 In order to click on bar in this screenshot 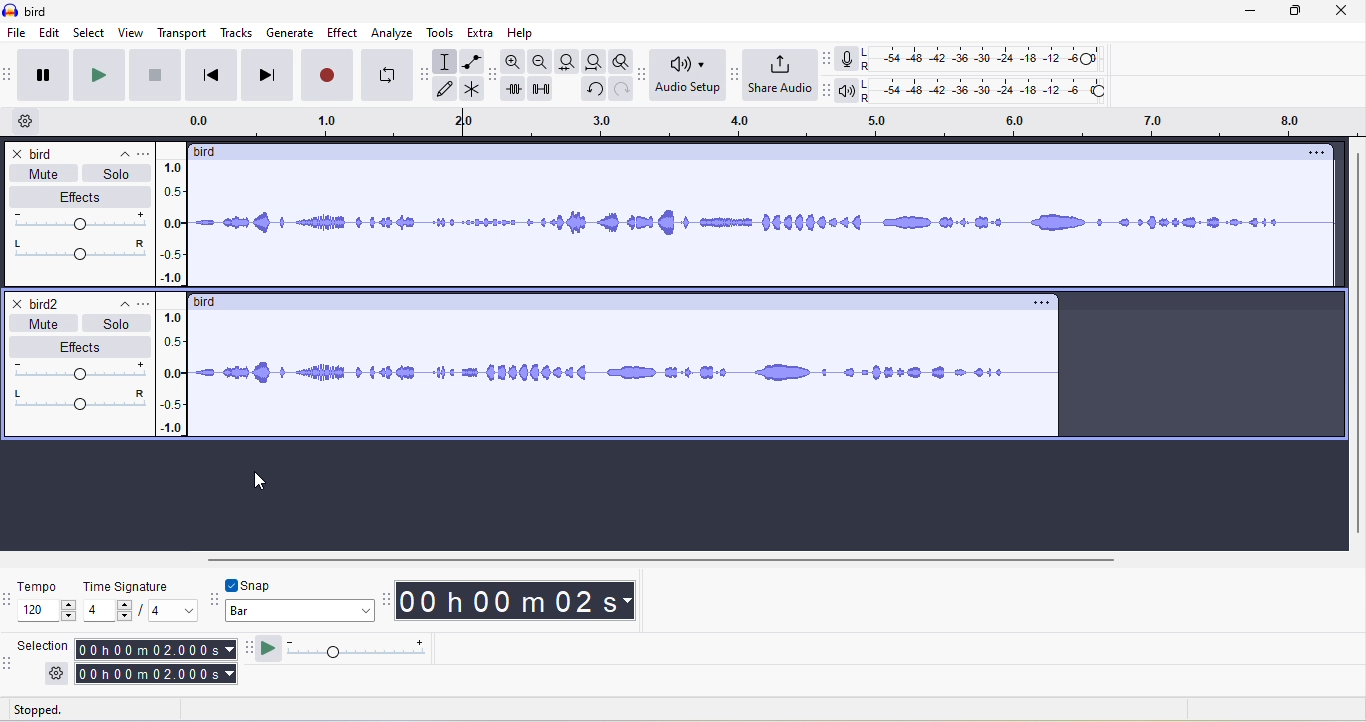, I will do `click(300, 611)`.